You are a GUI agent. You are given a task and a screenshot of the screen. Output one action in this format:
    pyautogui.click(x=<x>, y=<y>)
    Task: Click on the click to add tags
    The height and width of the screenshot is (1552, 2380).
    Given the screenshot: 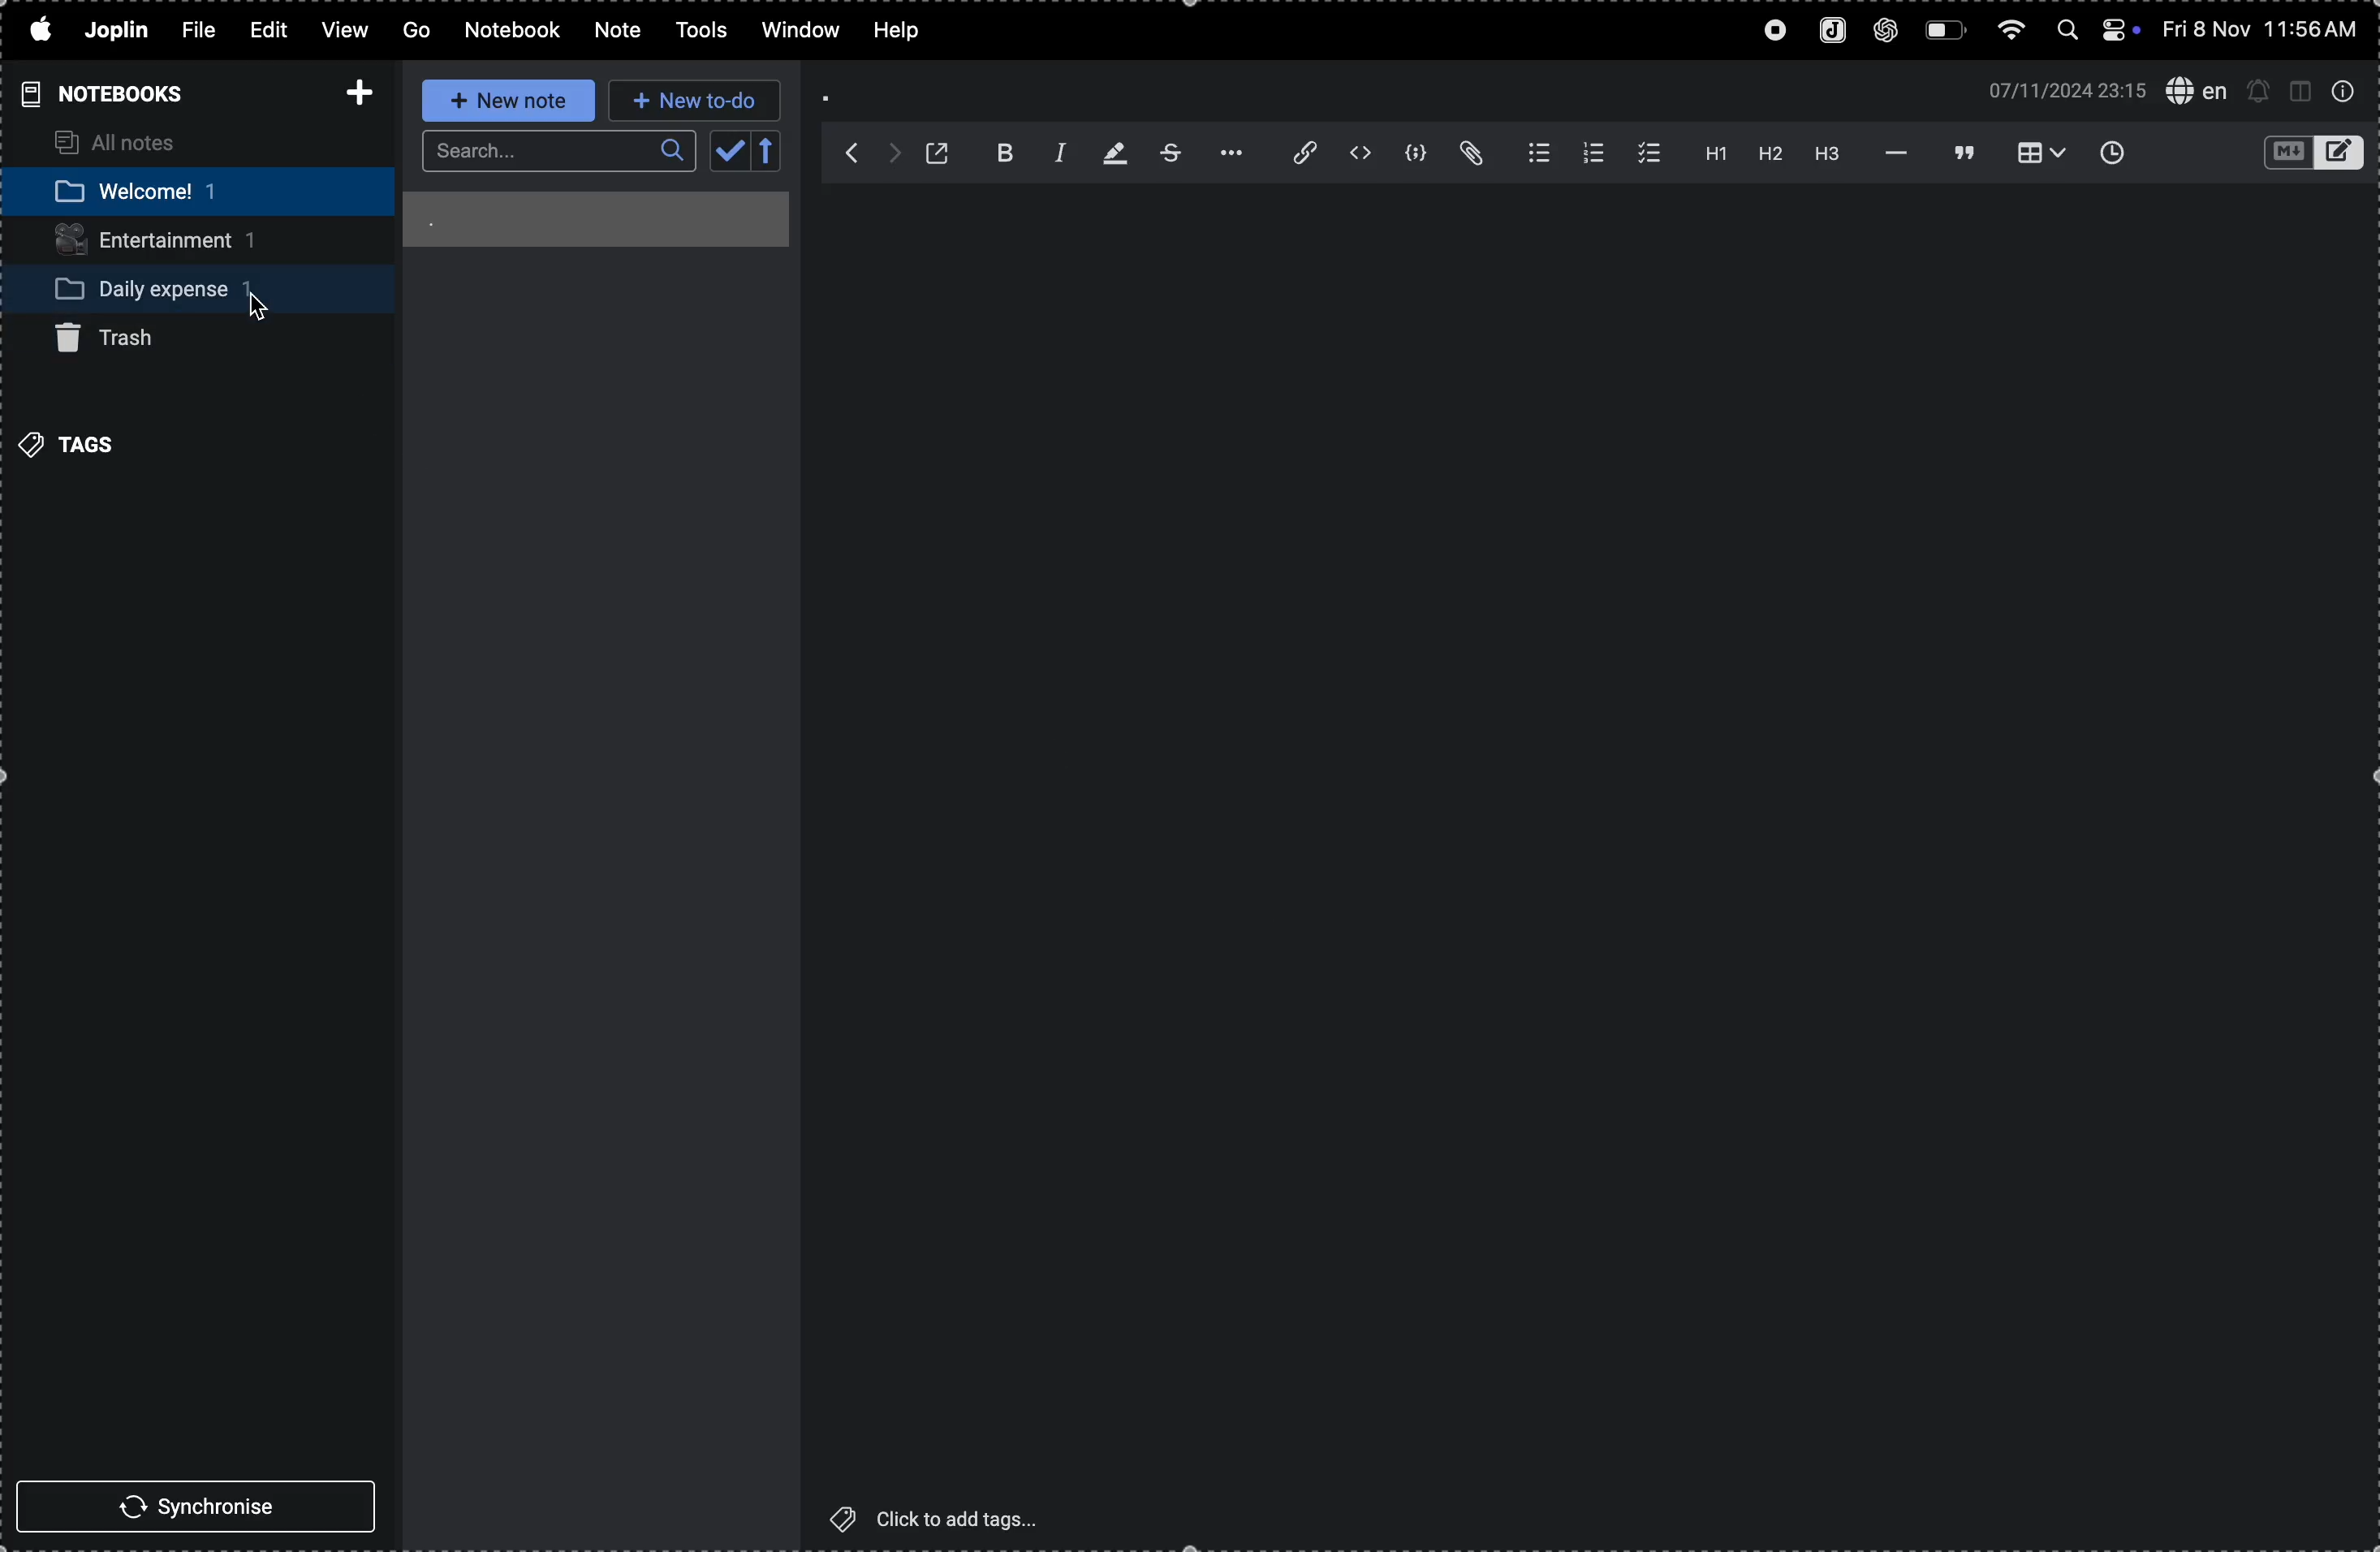 What is the action you would take?
    pyautogui.click(x=947, y=1518)
    